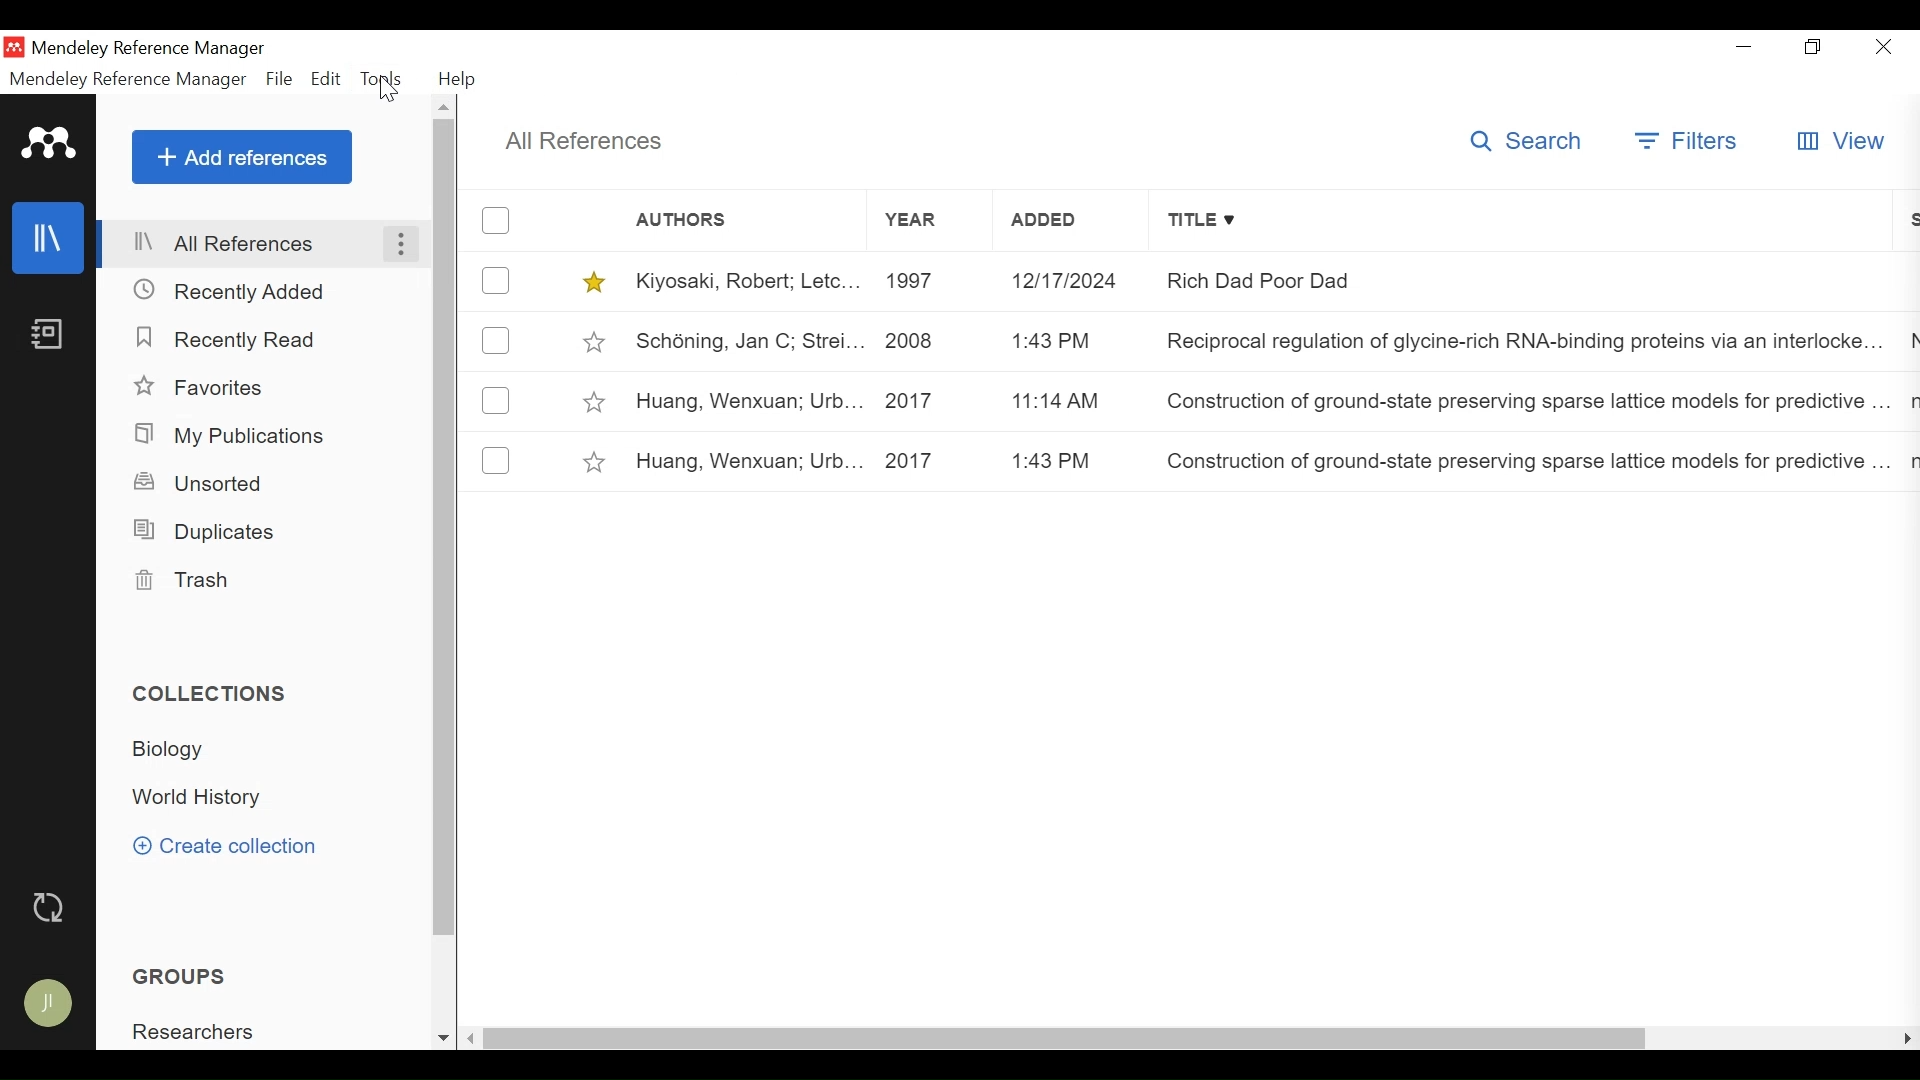  Describe the element at coordinates (1745, 47) in the screenshot. I see `minimize` at that location.